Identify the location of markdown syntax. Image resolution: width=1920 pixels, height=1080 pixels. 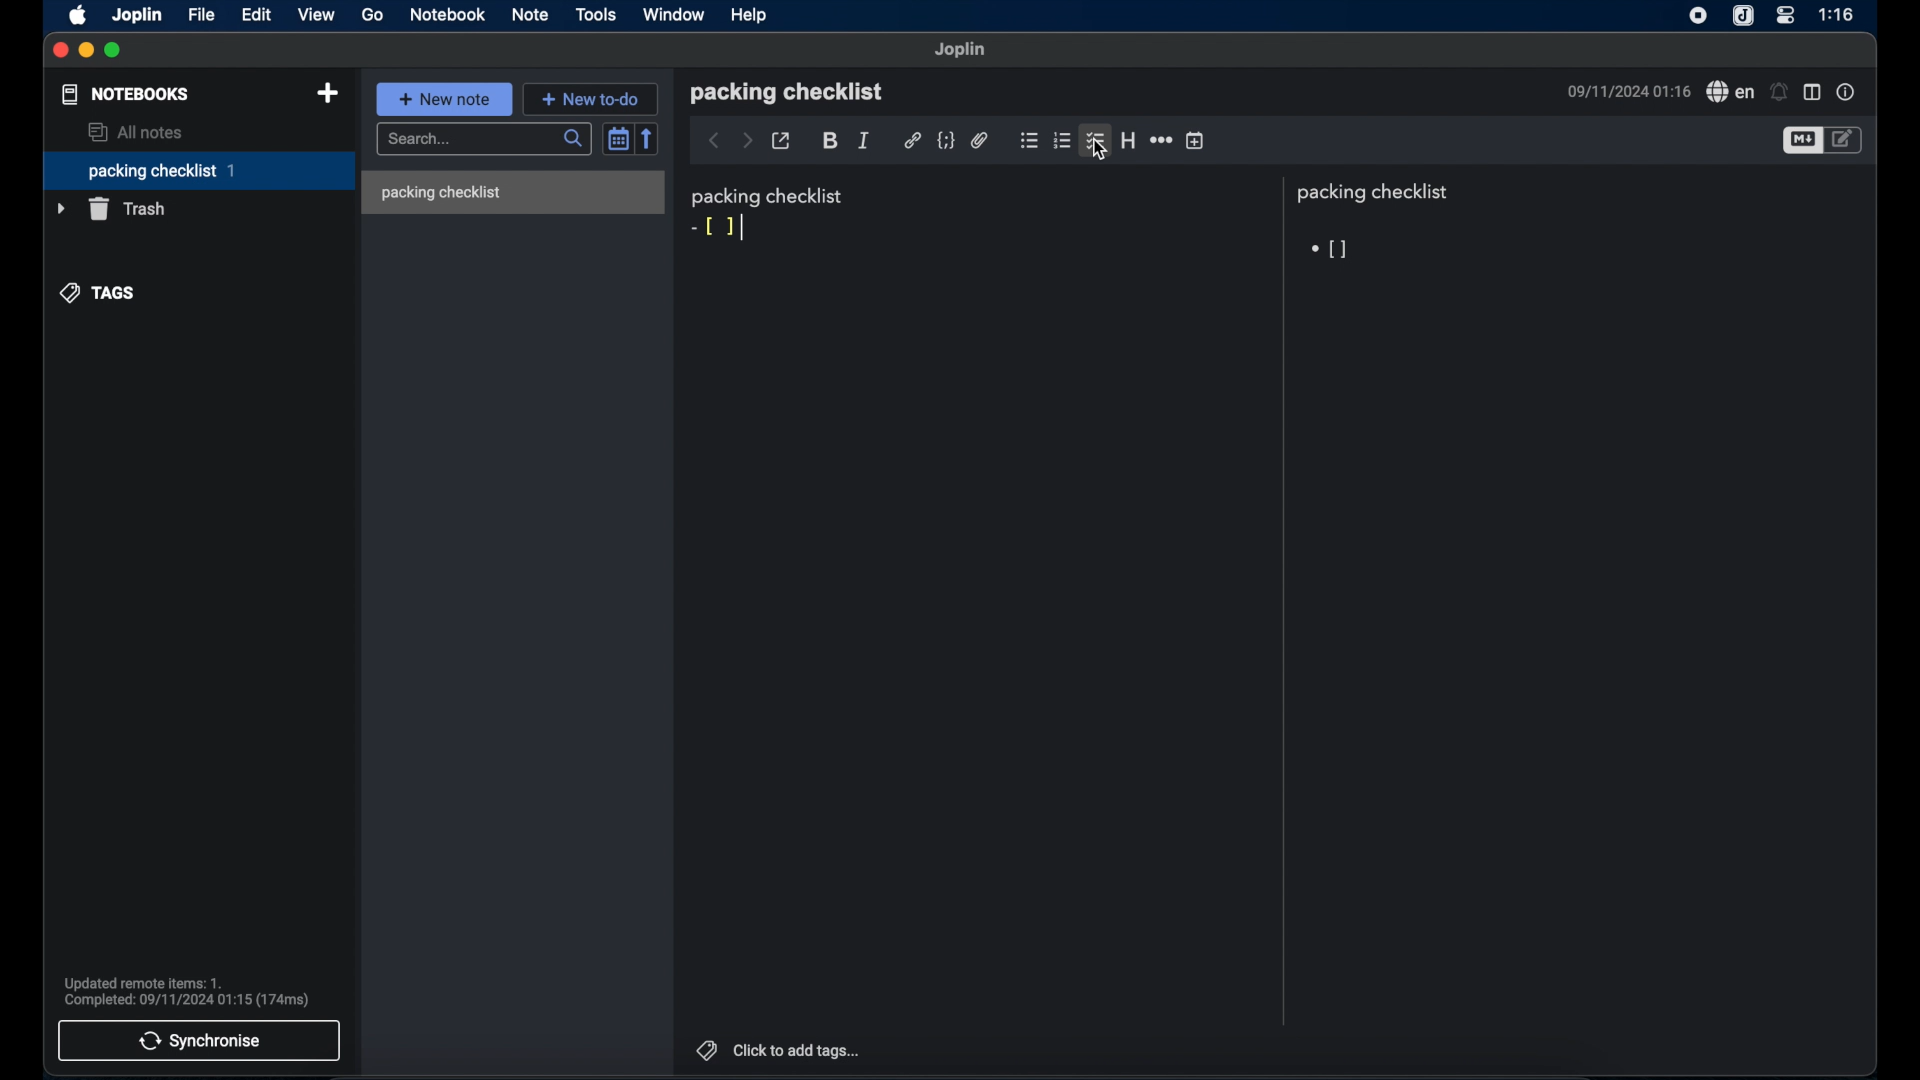
(714, 226).